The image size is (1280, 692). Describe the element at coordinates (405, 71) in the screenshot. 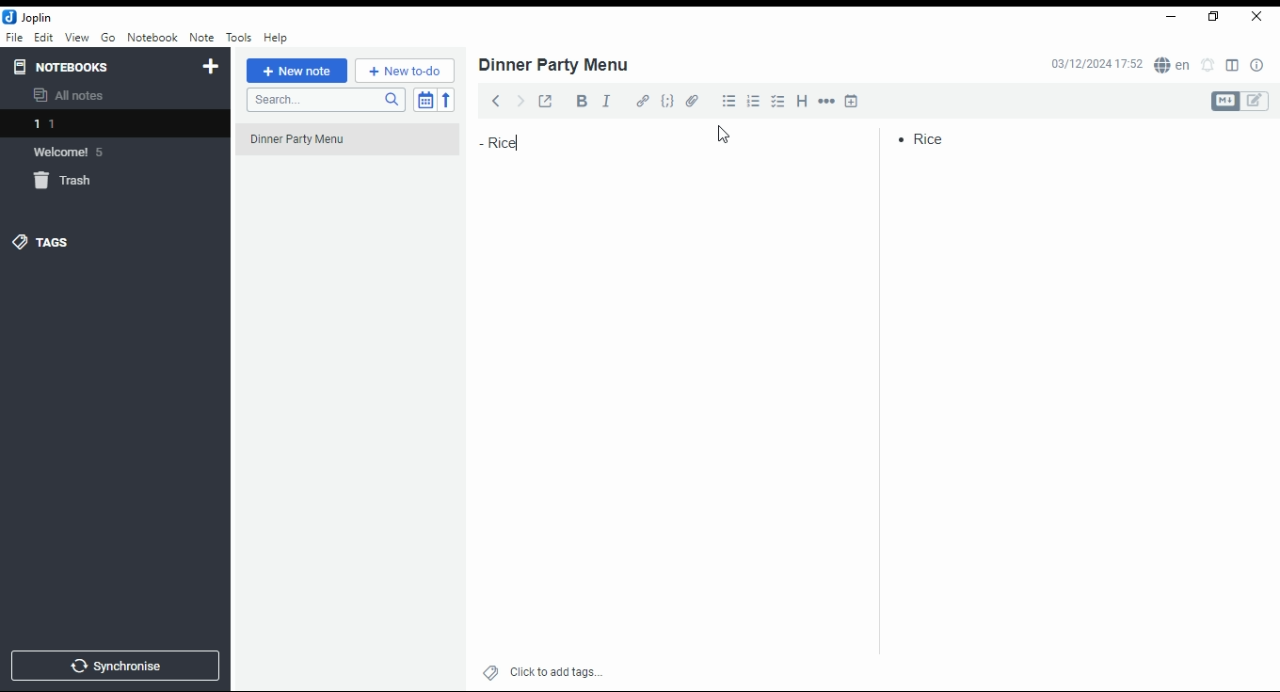

I see `new to-do list` at that location.